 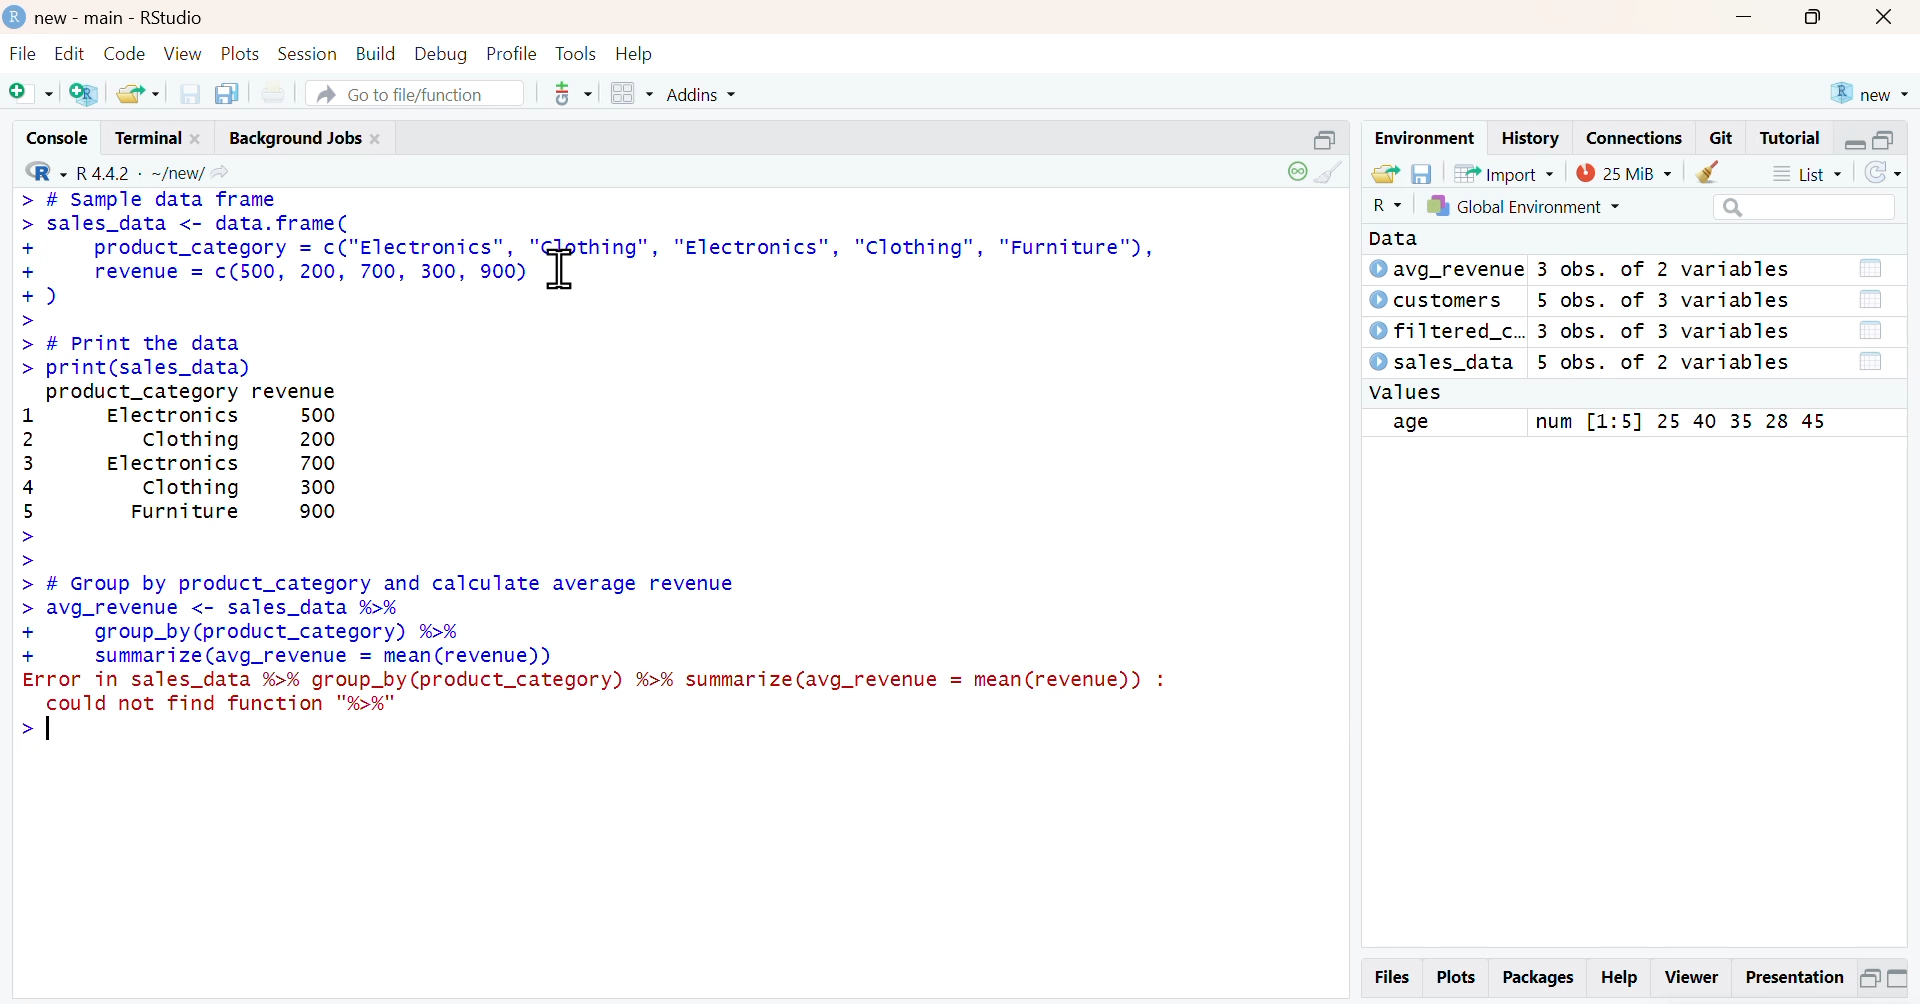 What do you see at coordinates (1443, 424) in the screenshot?
I see `field name` at bounding box center [1443, 424].